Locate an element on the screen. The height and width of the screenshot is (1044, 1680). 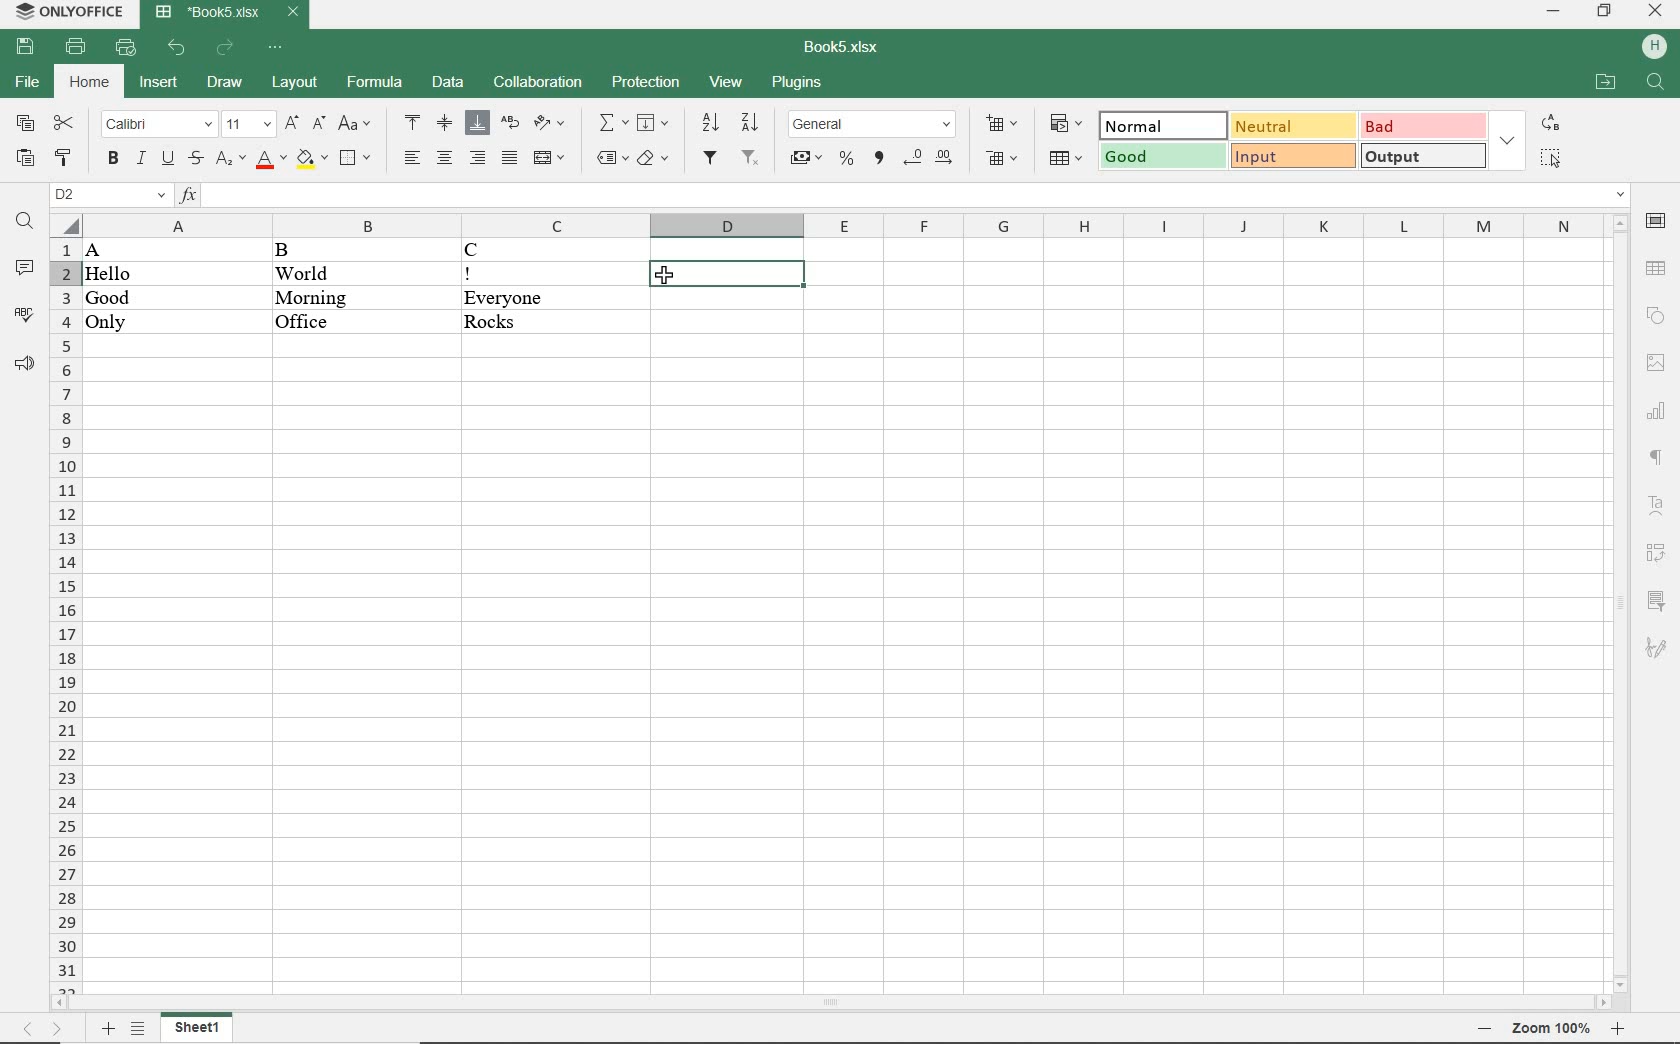
file is located at coordinates (28, 83).